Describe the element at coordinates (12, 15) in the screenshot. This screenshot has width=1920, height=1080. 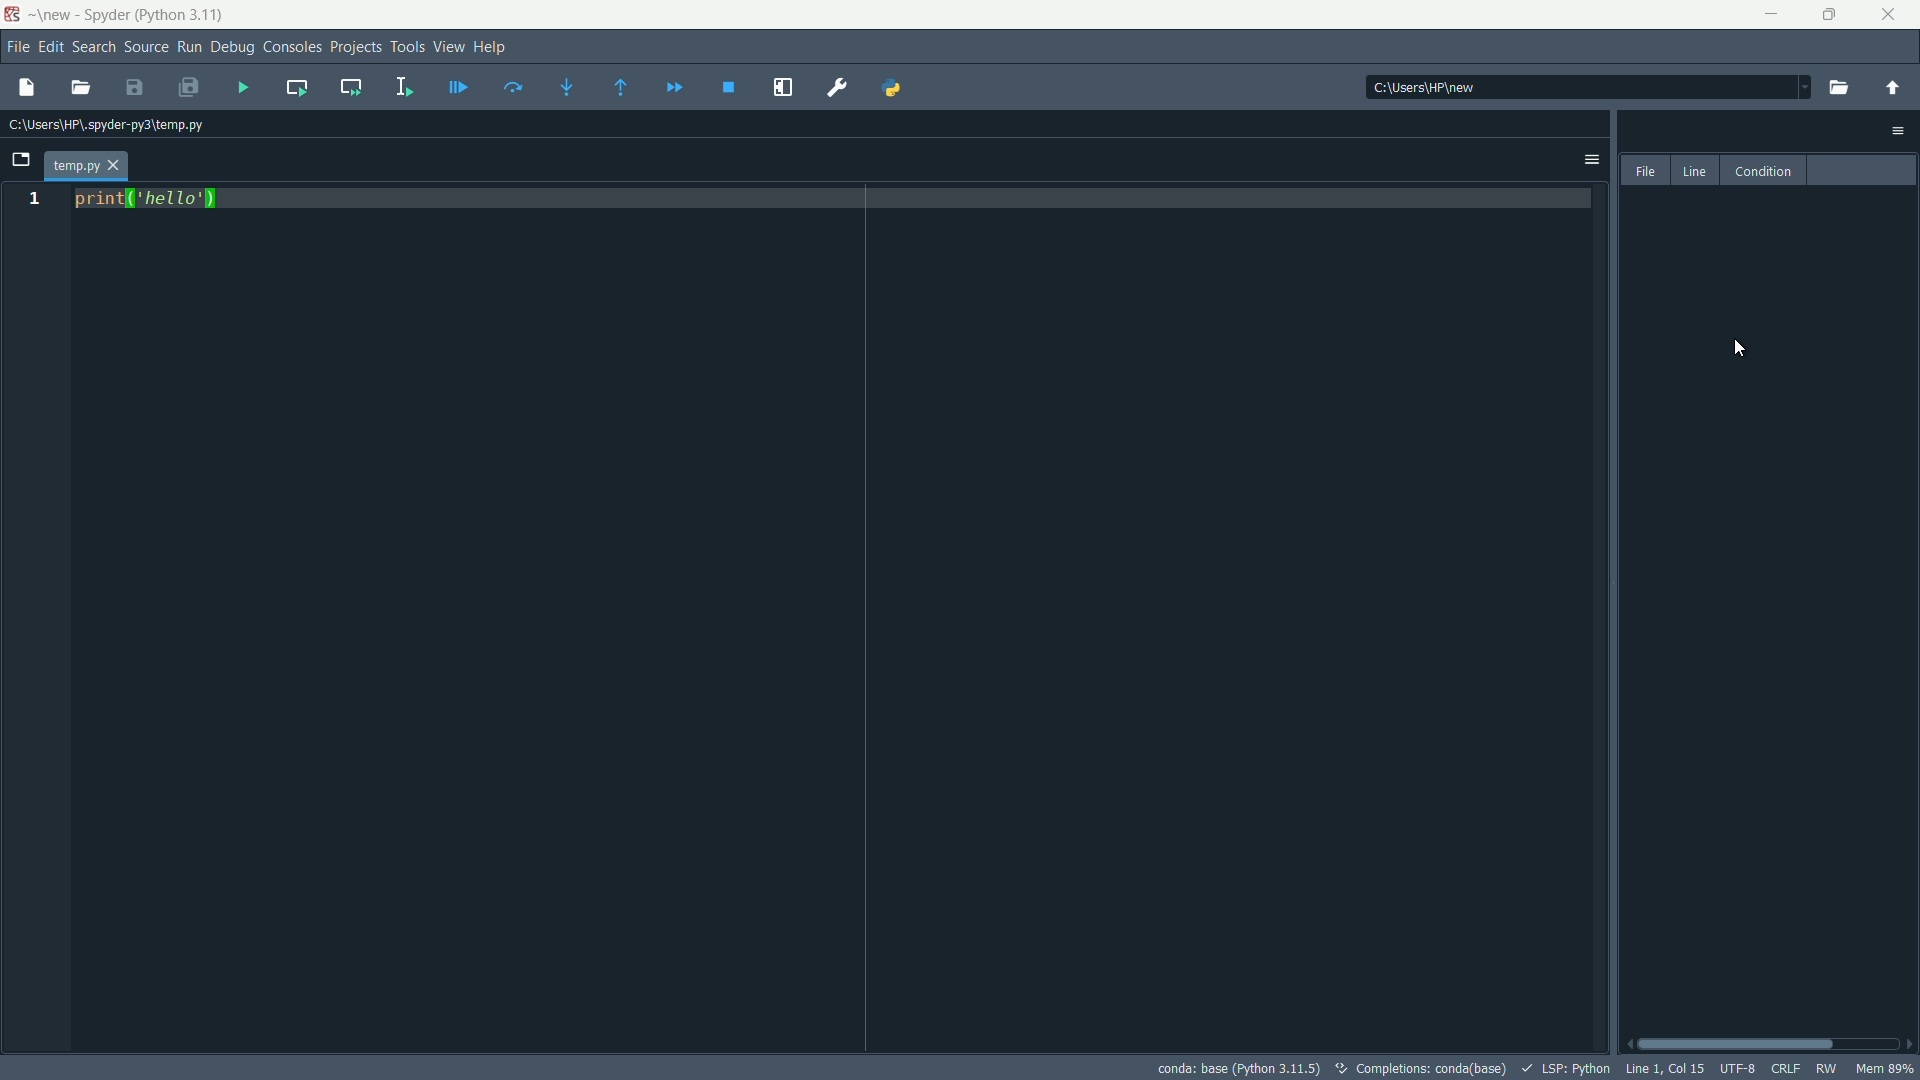
I see `app icon` at that location.